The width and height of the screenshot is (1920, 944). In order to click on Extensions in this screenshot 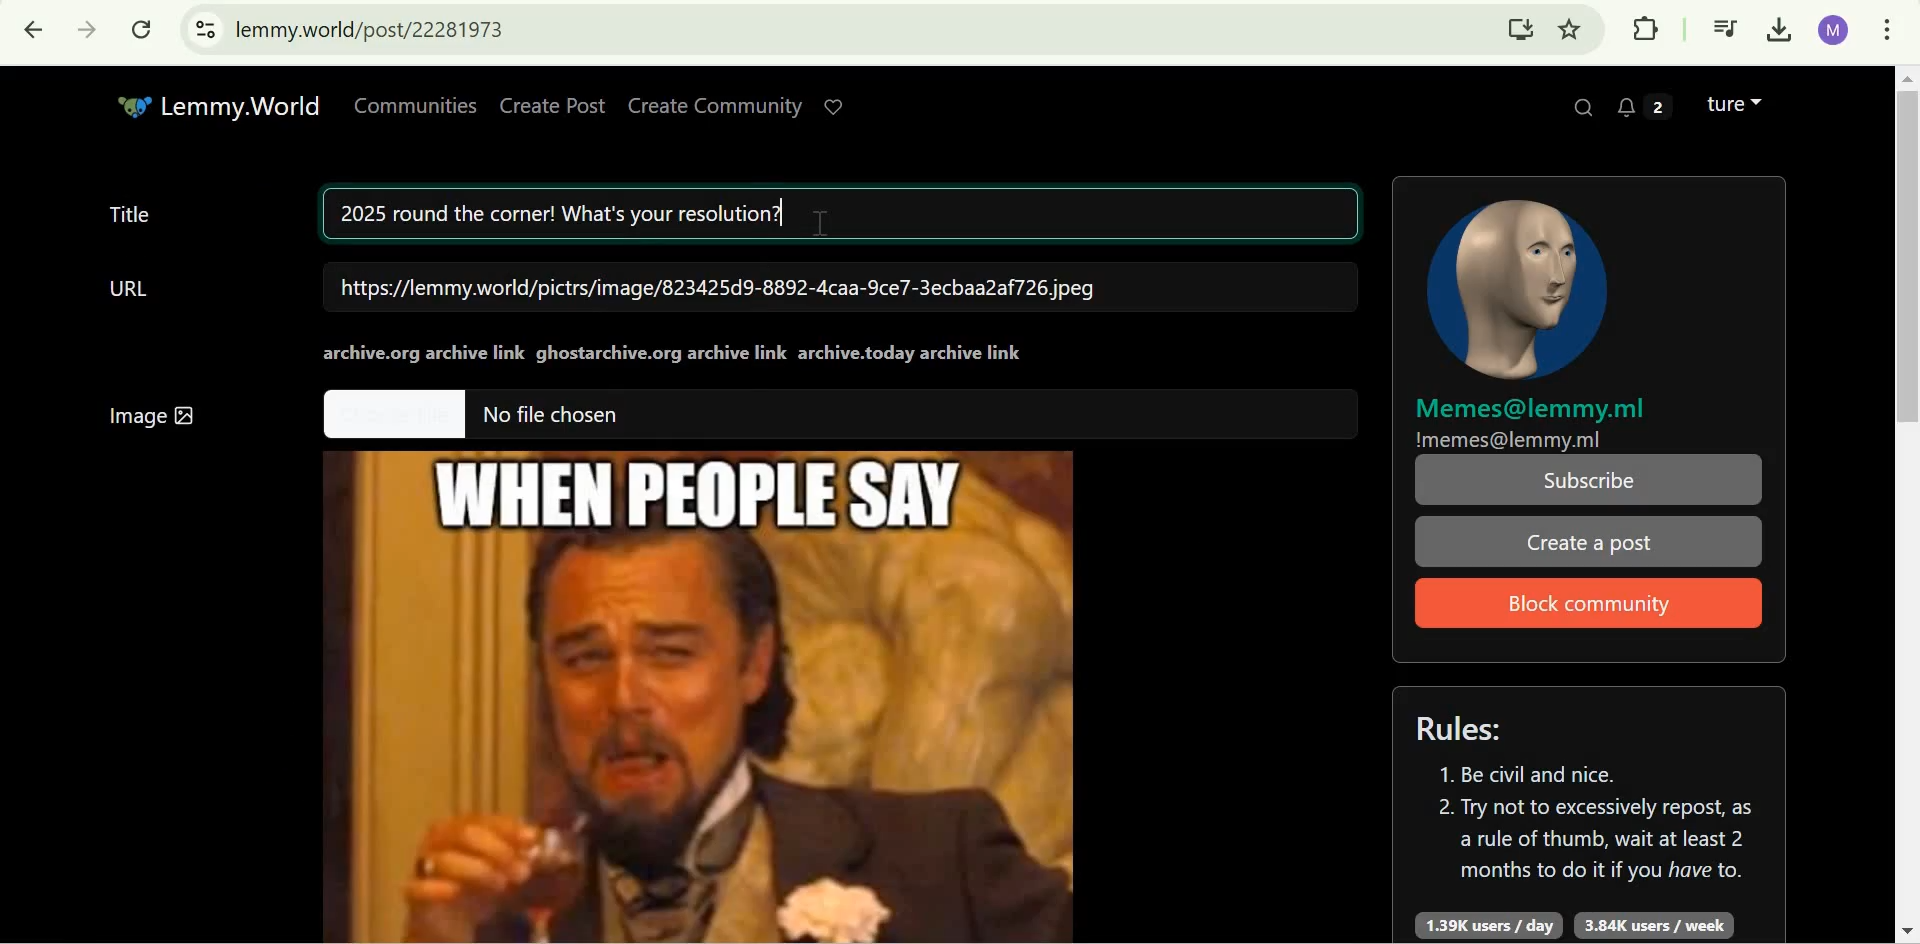, I will do `click(1645, 28)`.